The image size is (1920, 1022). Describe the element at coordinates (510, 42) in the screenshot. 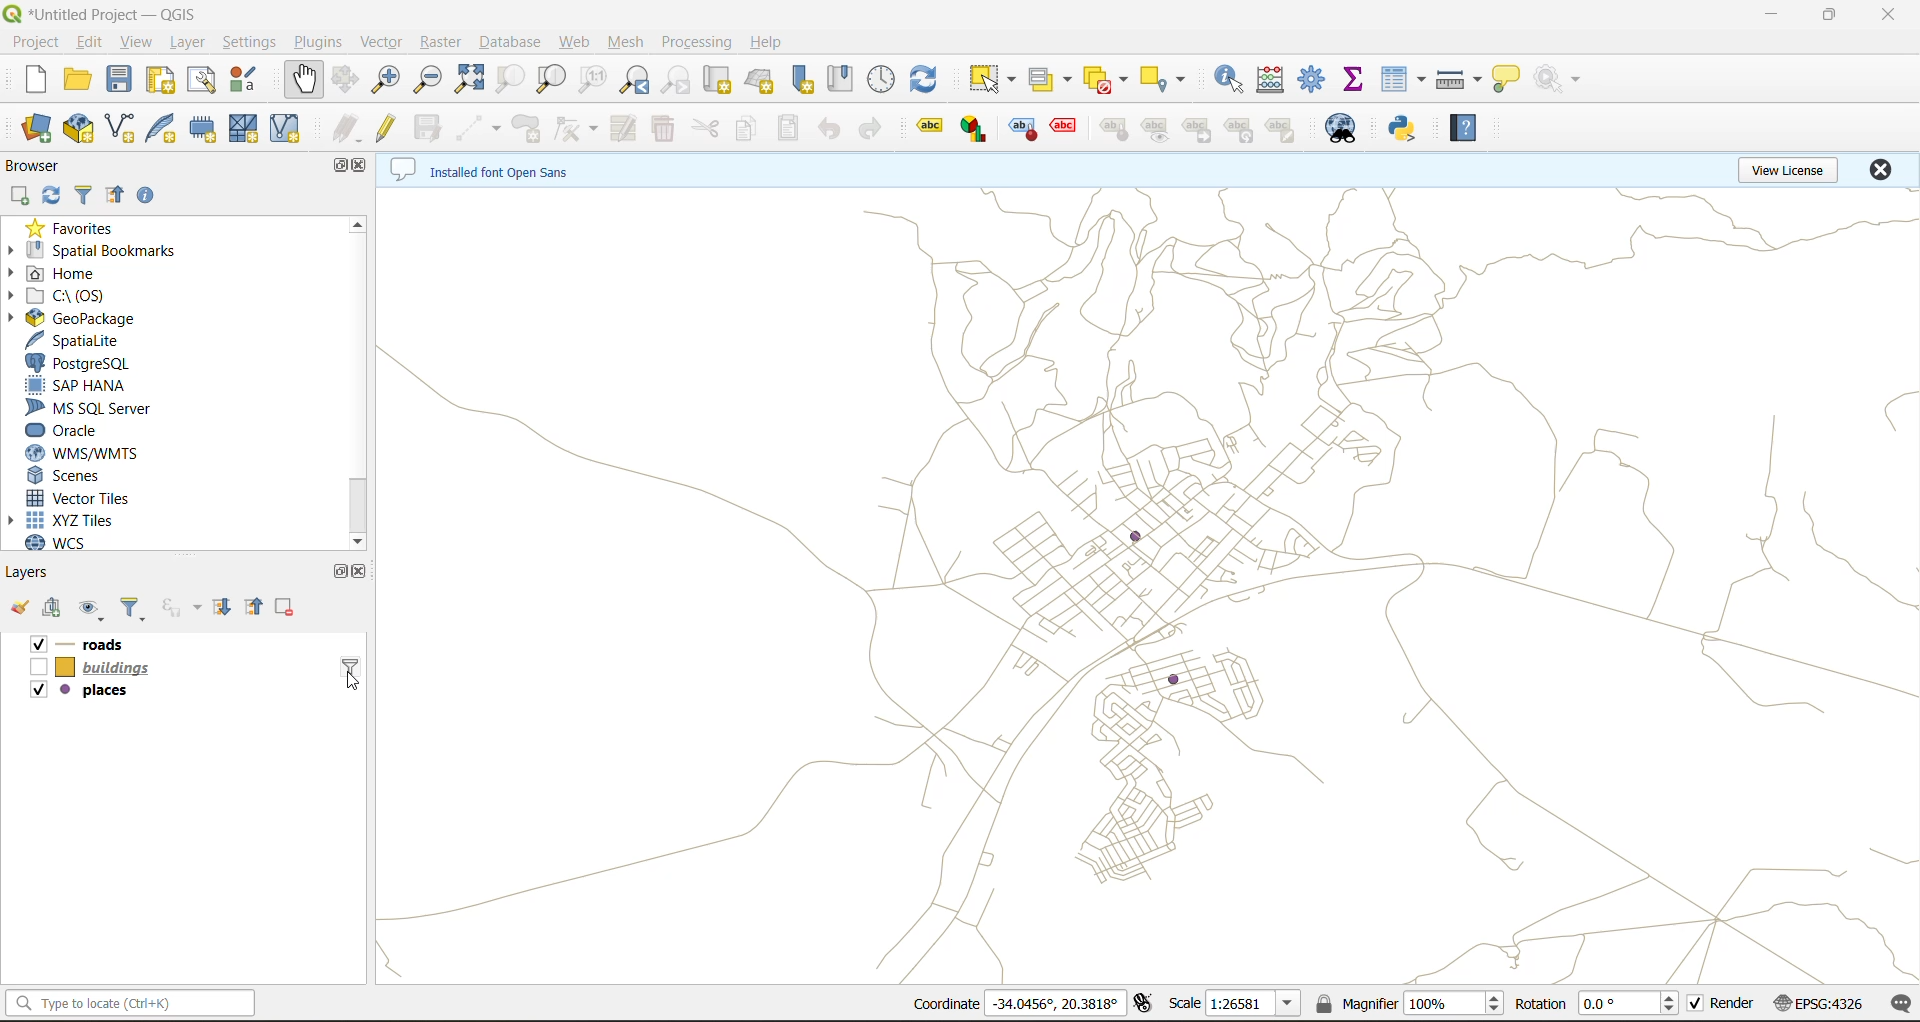

I see `database` at that location.